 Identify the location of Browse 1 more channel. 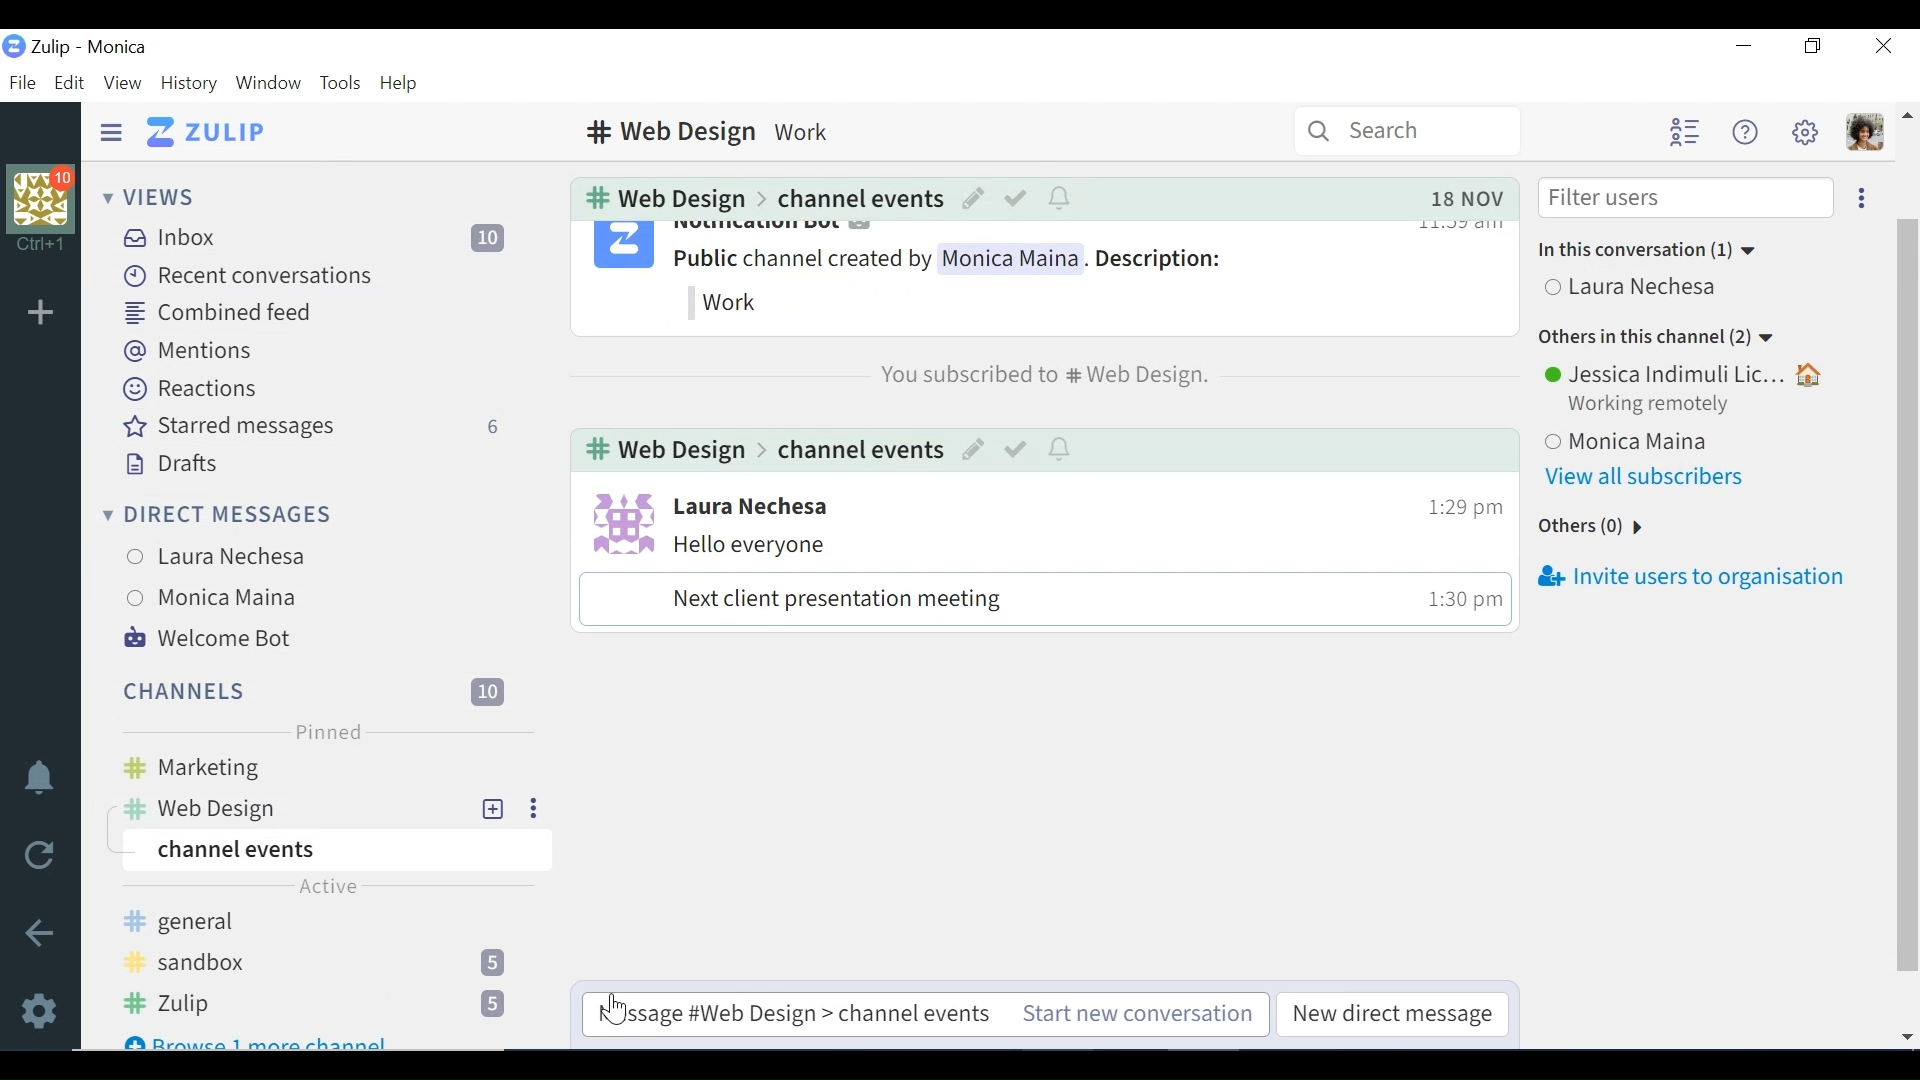
(260, 1038).